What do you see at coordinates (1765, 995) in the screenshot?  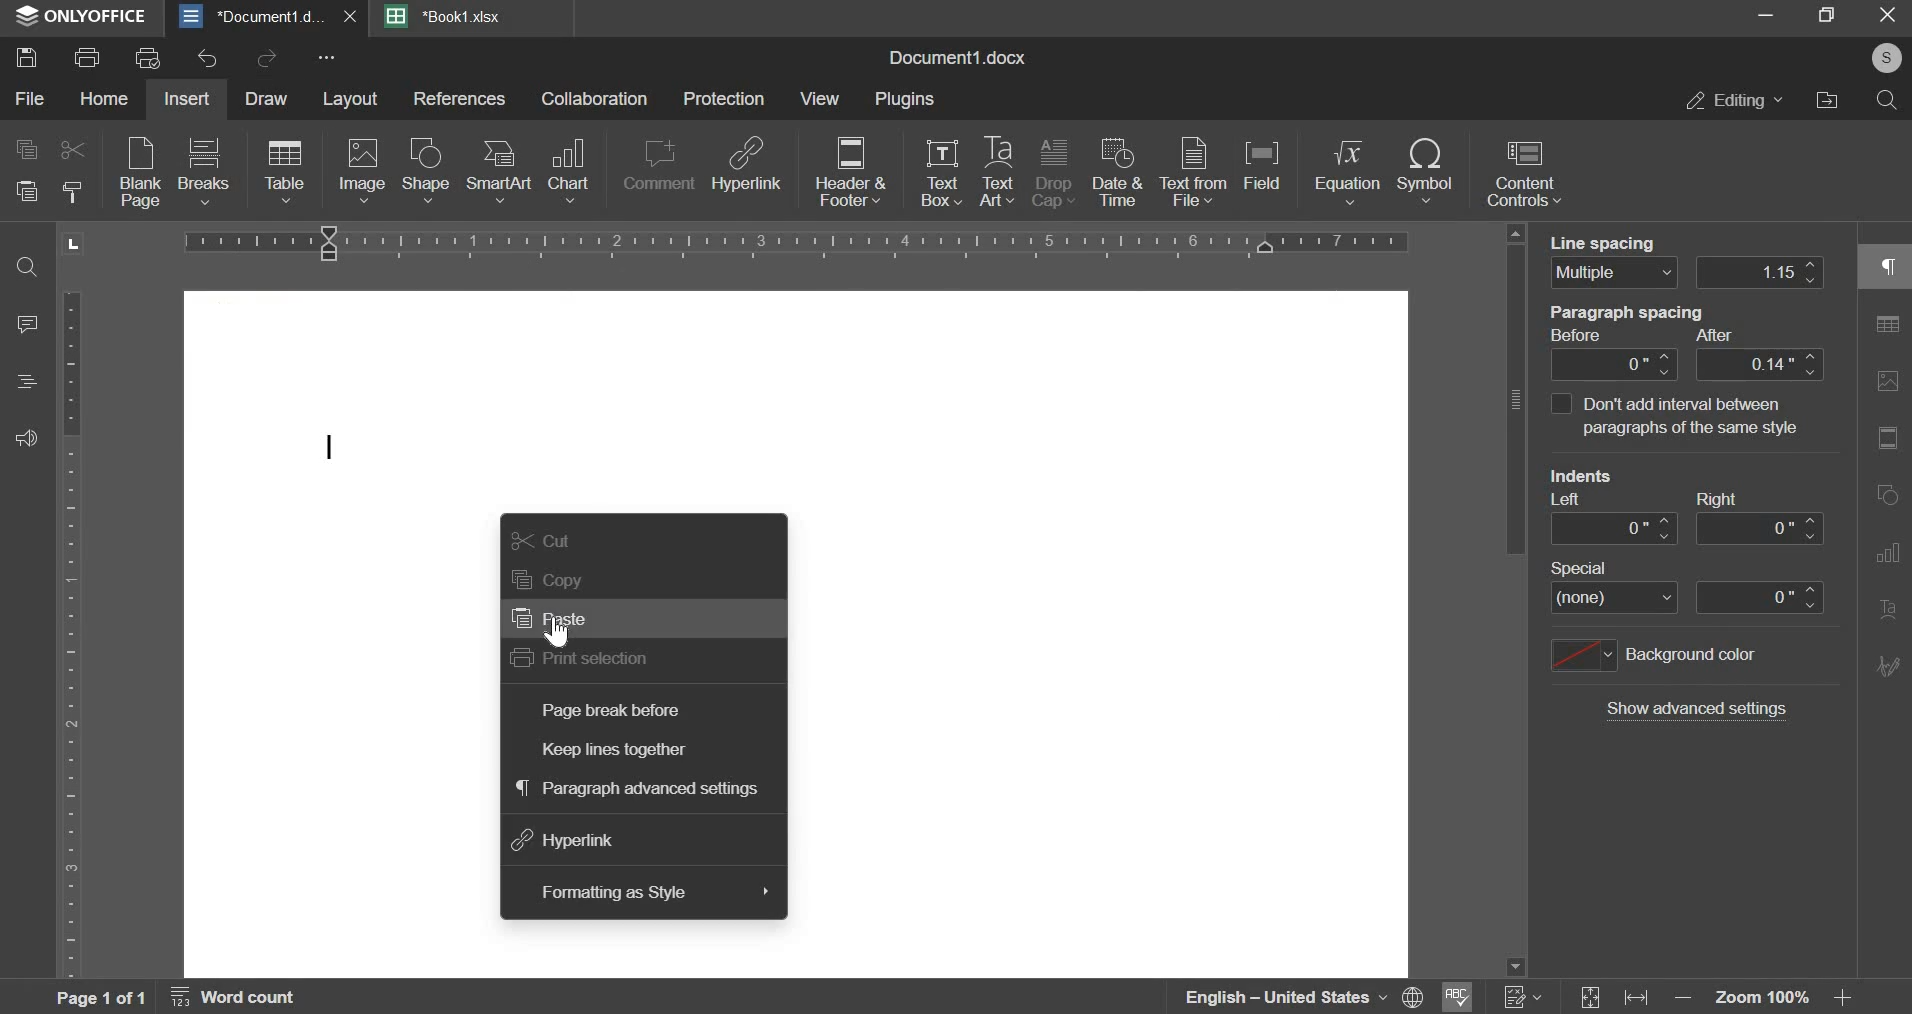 I see `zoom` at bounding box center [1765, 995].